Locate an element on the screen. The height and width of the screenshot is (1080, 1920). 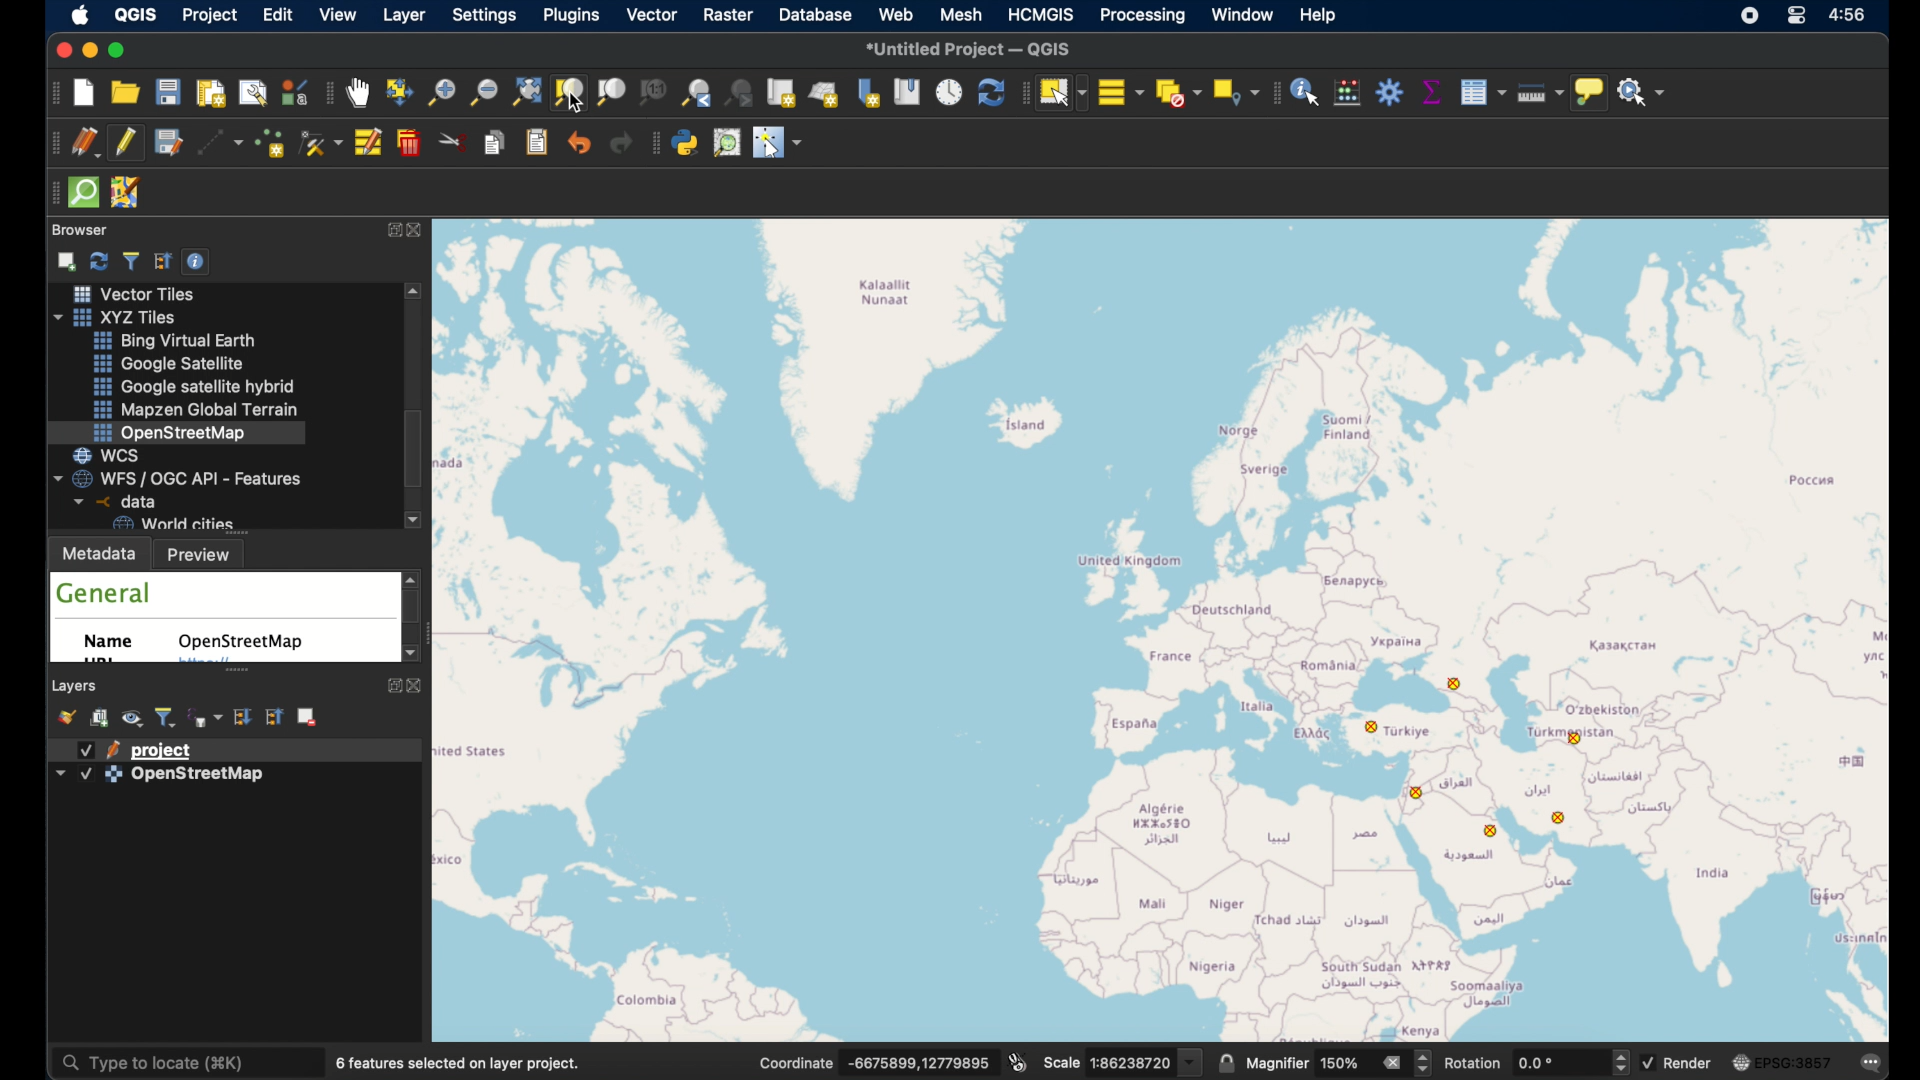
measure line is located at coordinates (1535, 91).